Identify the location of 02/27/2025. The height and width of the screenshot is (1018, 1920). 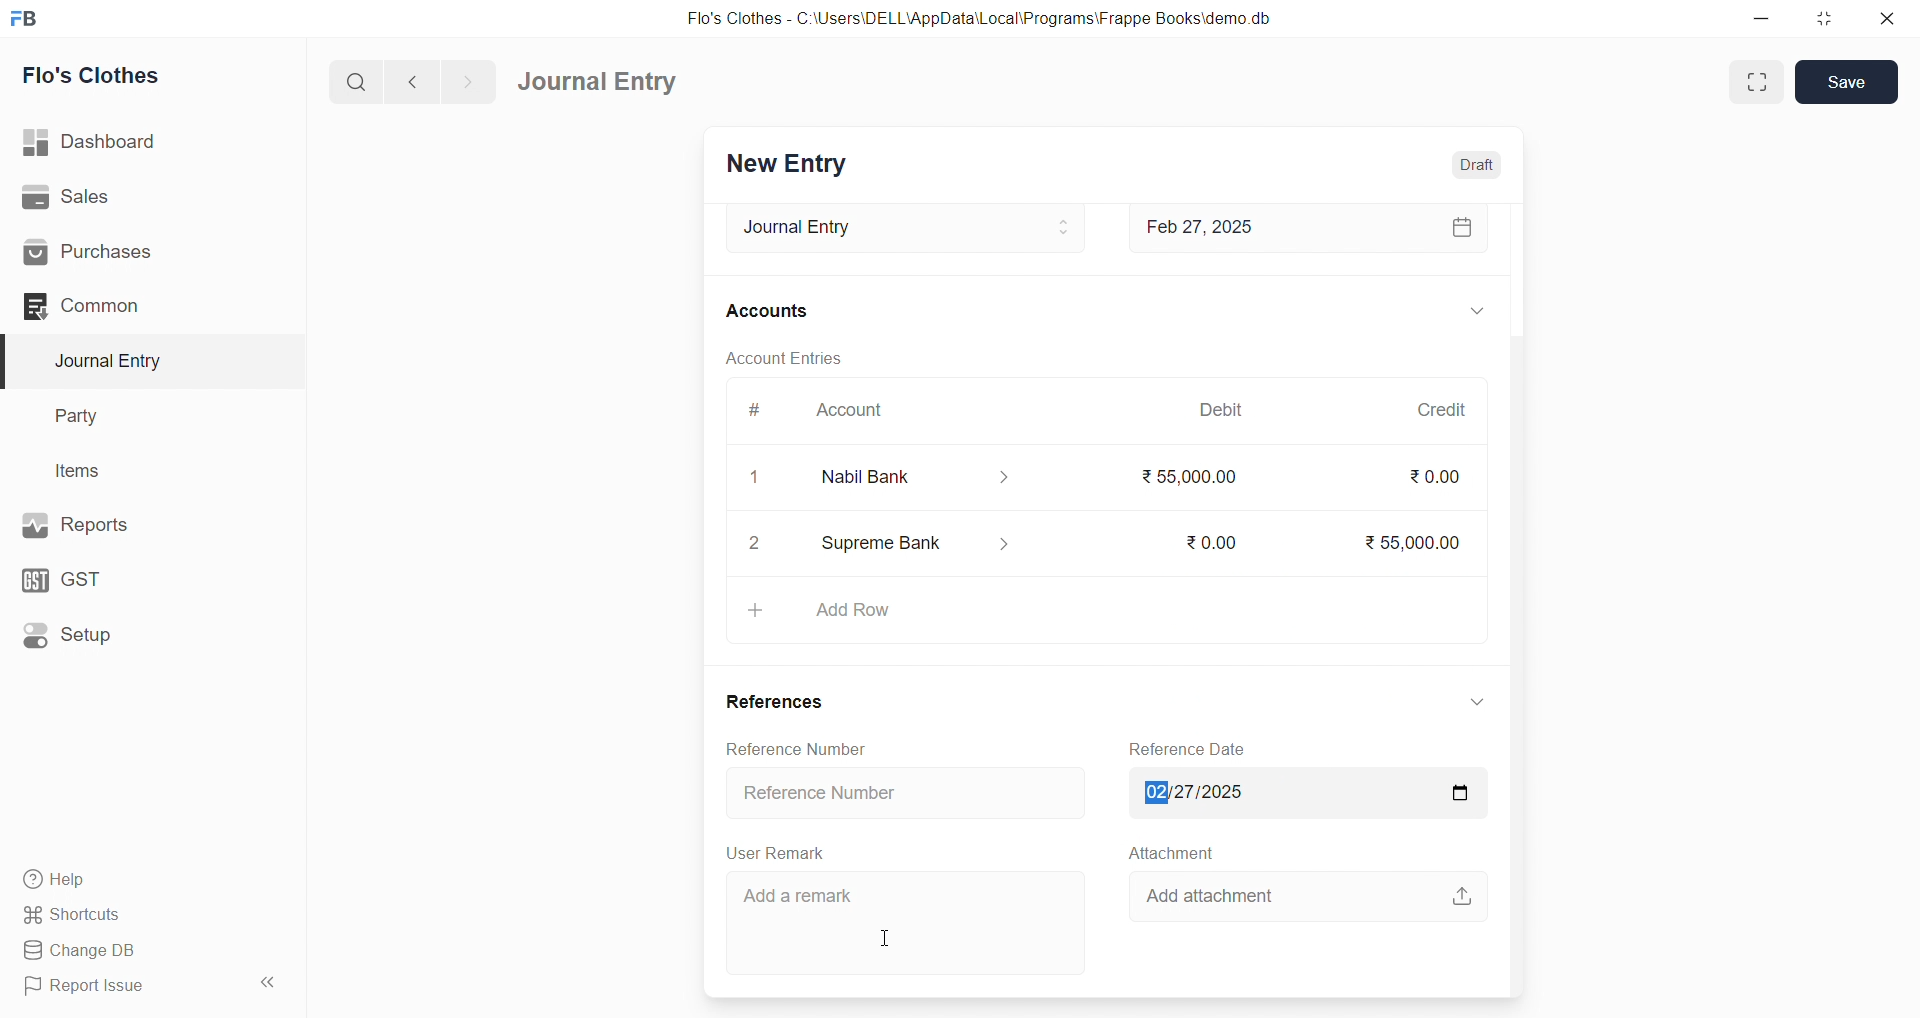
(1301, 793).